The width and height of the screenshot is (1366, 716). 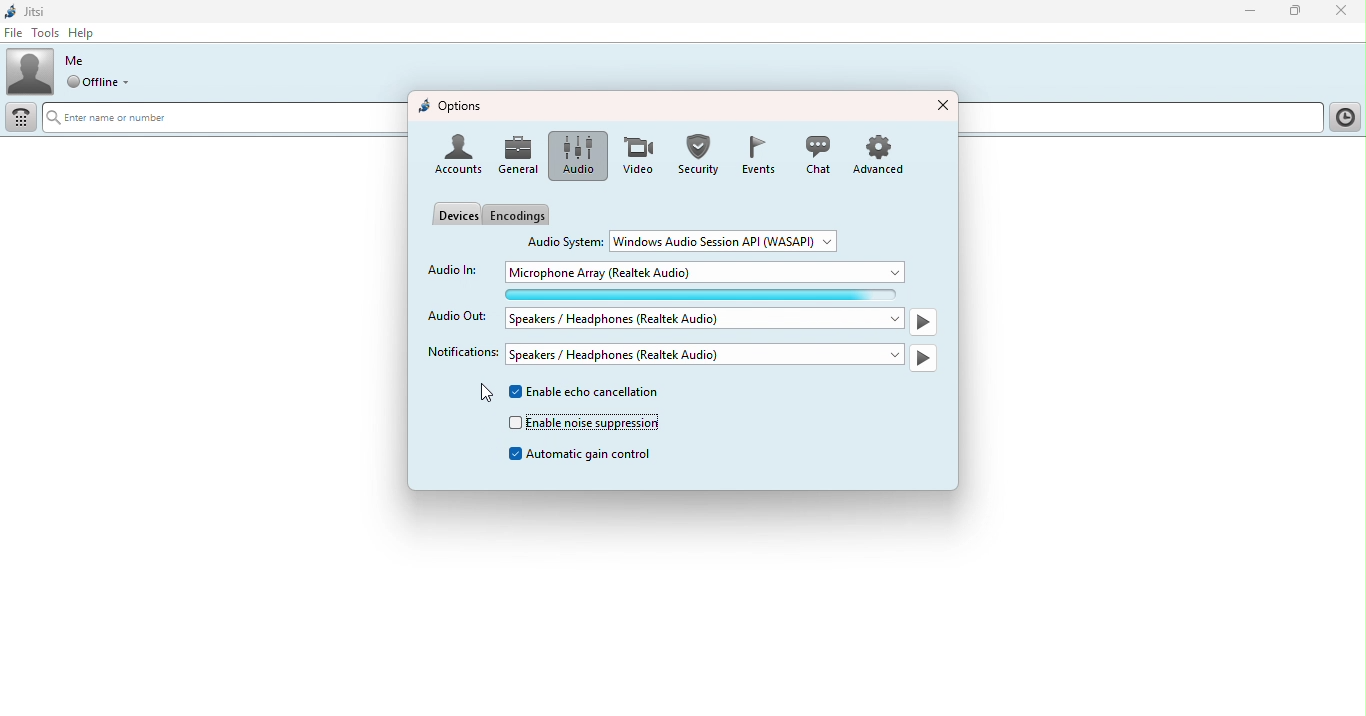 I want to click on Enable echo cancellation, so click(x=591, y=394).